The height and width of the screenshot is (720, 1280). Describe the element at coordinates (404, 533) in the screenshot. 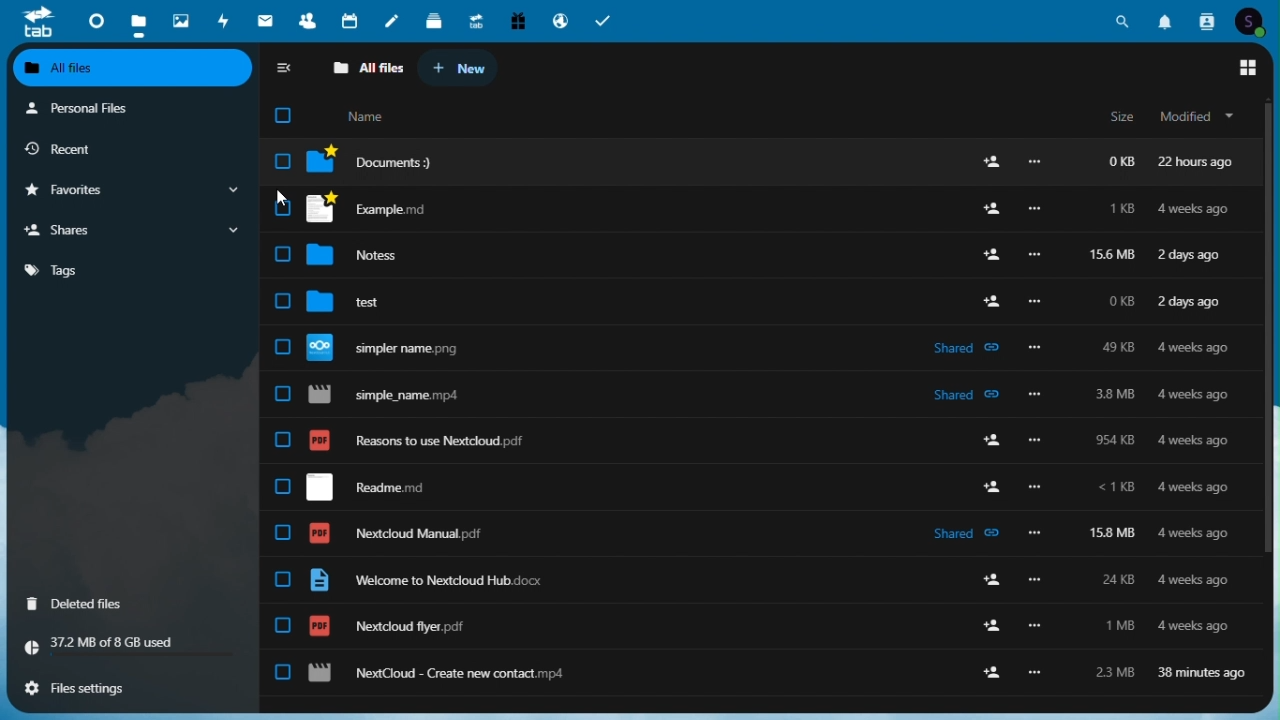

I see `nextcloud manual.pdf` at that location.